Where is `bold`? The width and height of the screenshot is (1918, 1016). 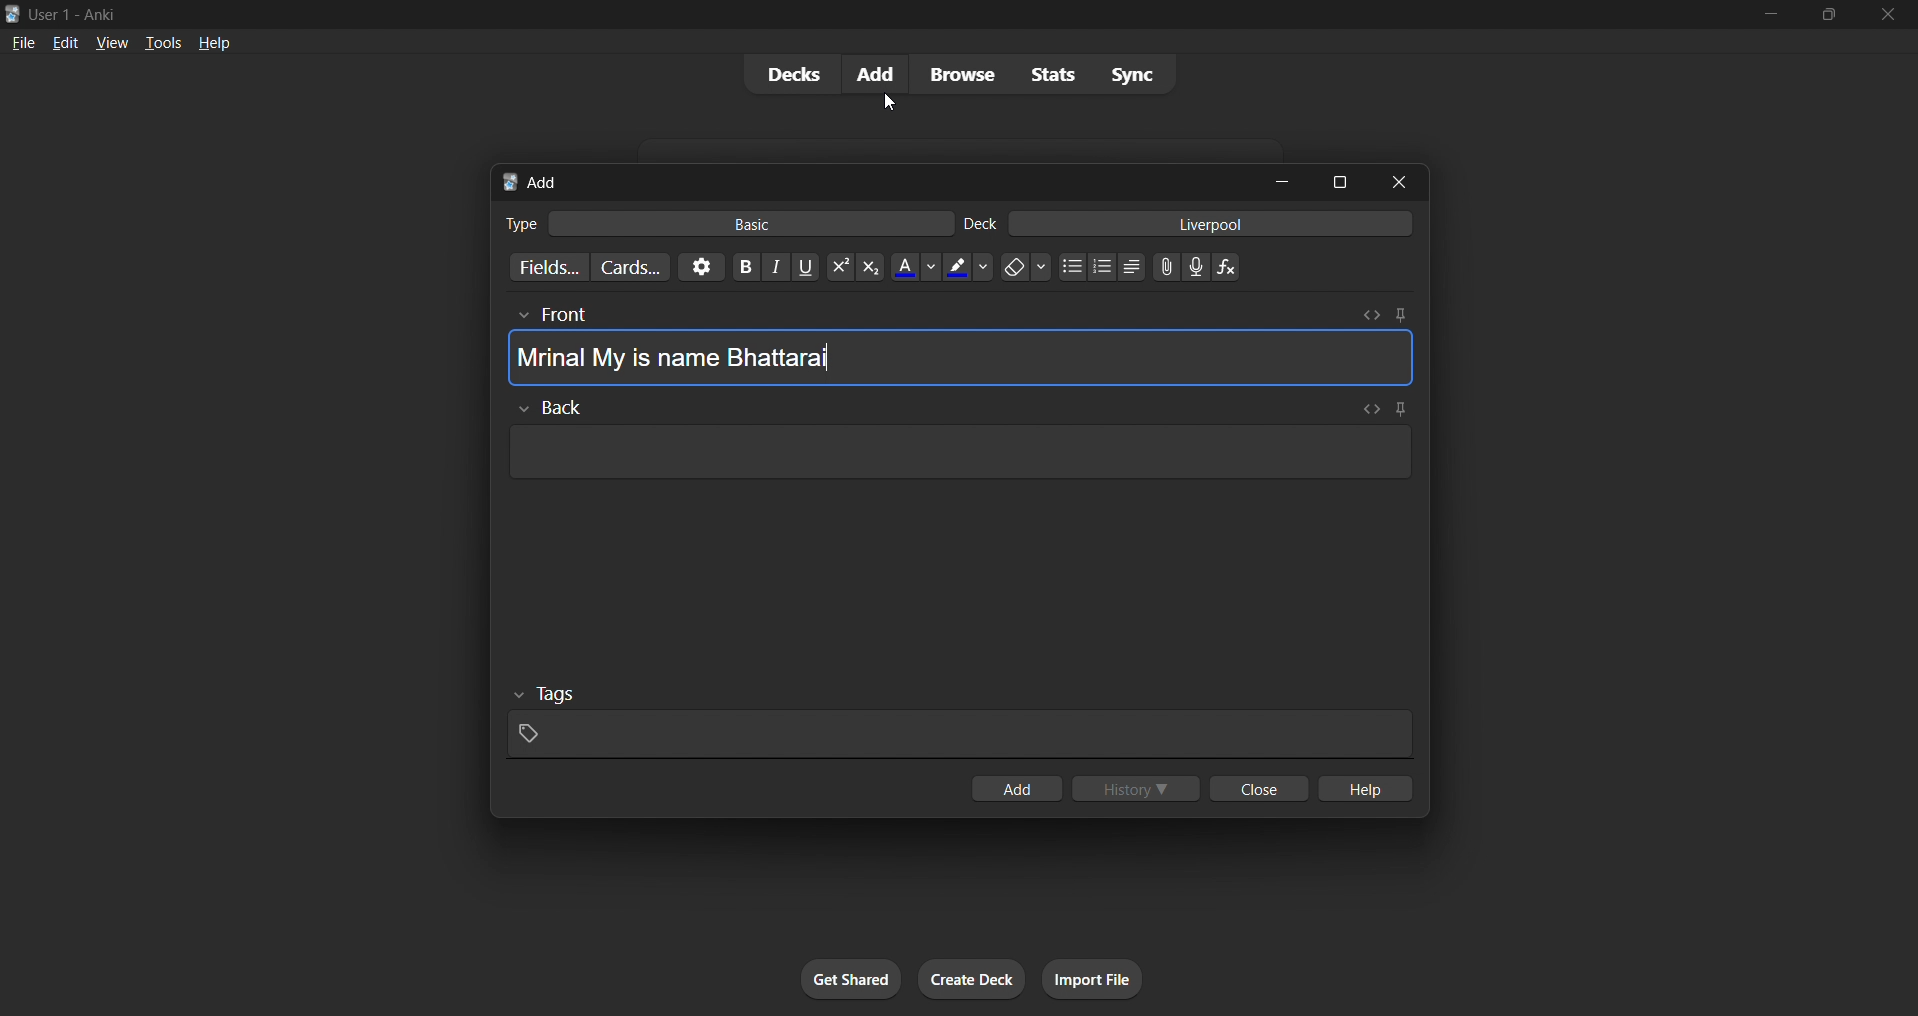
bold is located at coordinates (738, 265).